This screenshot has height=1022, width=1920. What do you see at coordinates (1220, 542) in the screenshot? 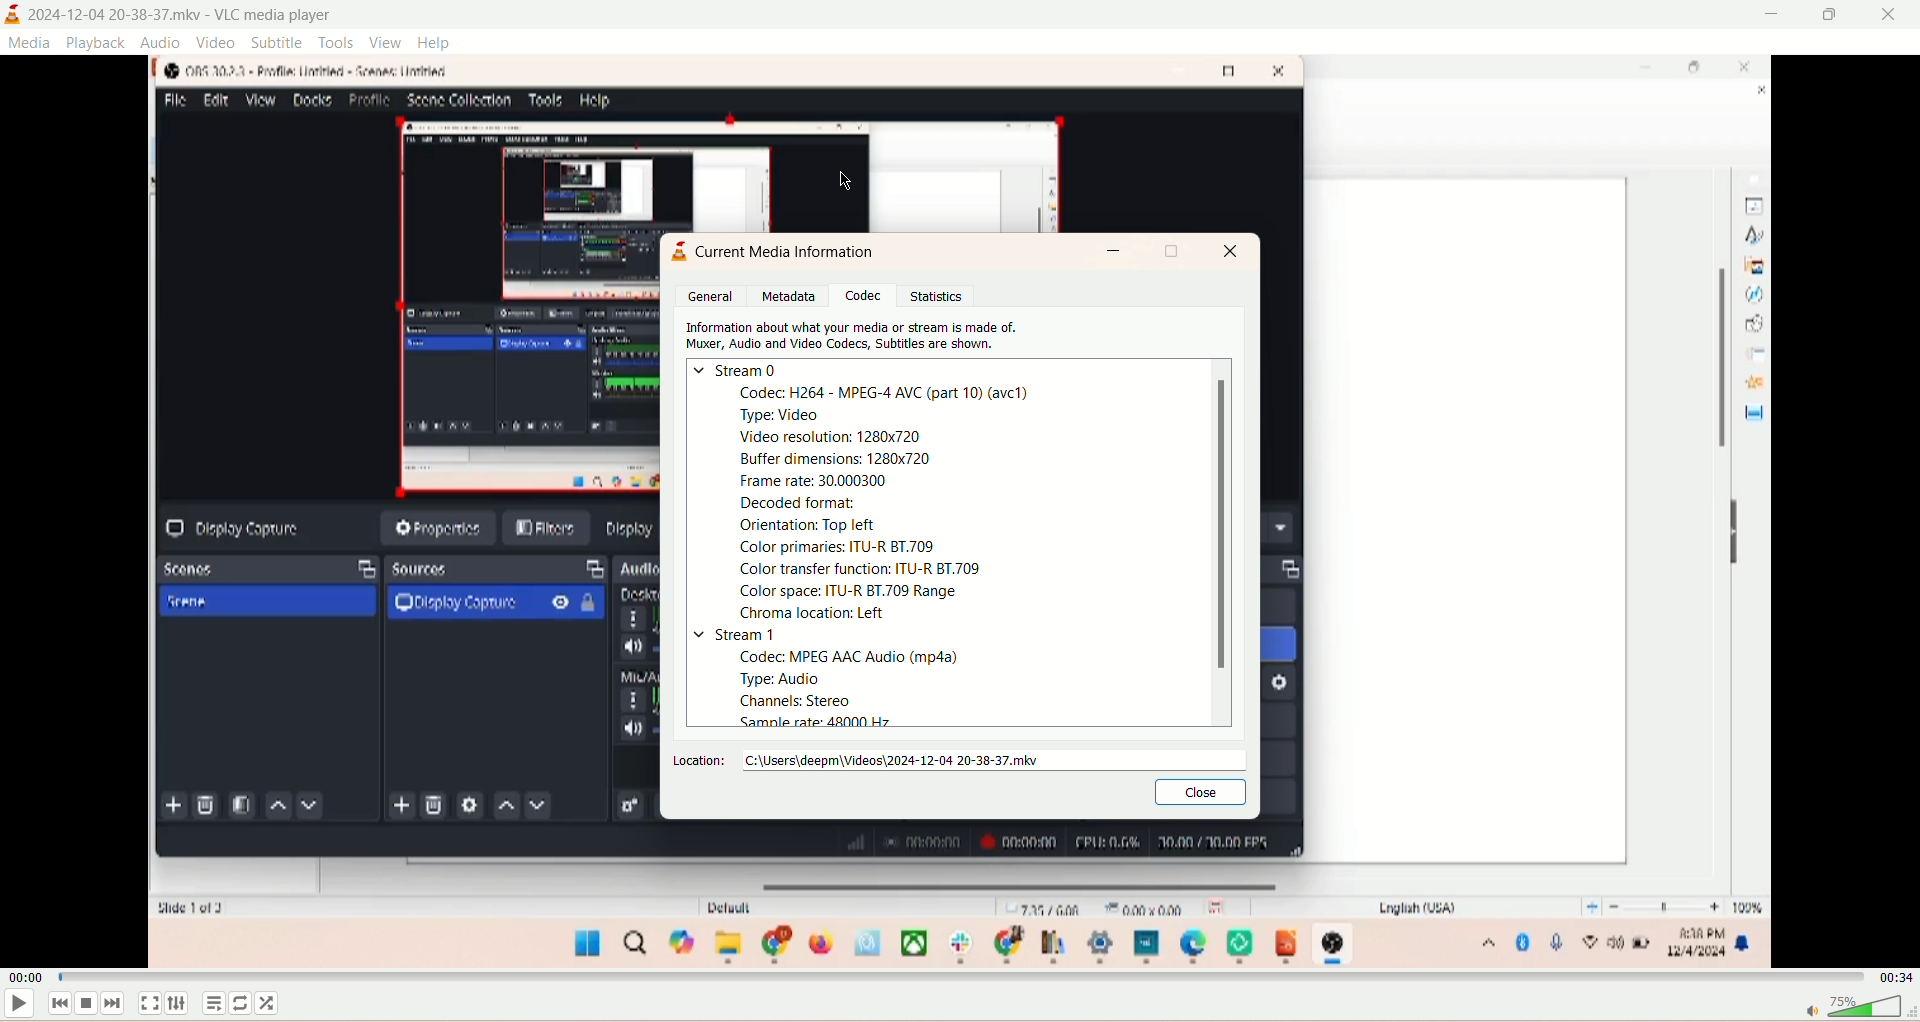
I see `vertical scroll bar` at bounding box center [1220, 542].